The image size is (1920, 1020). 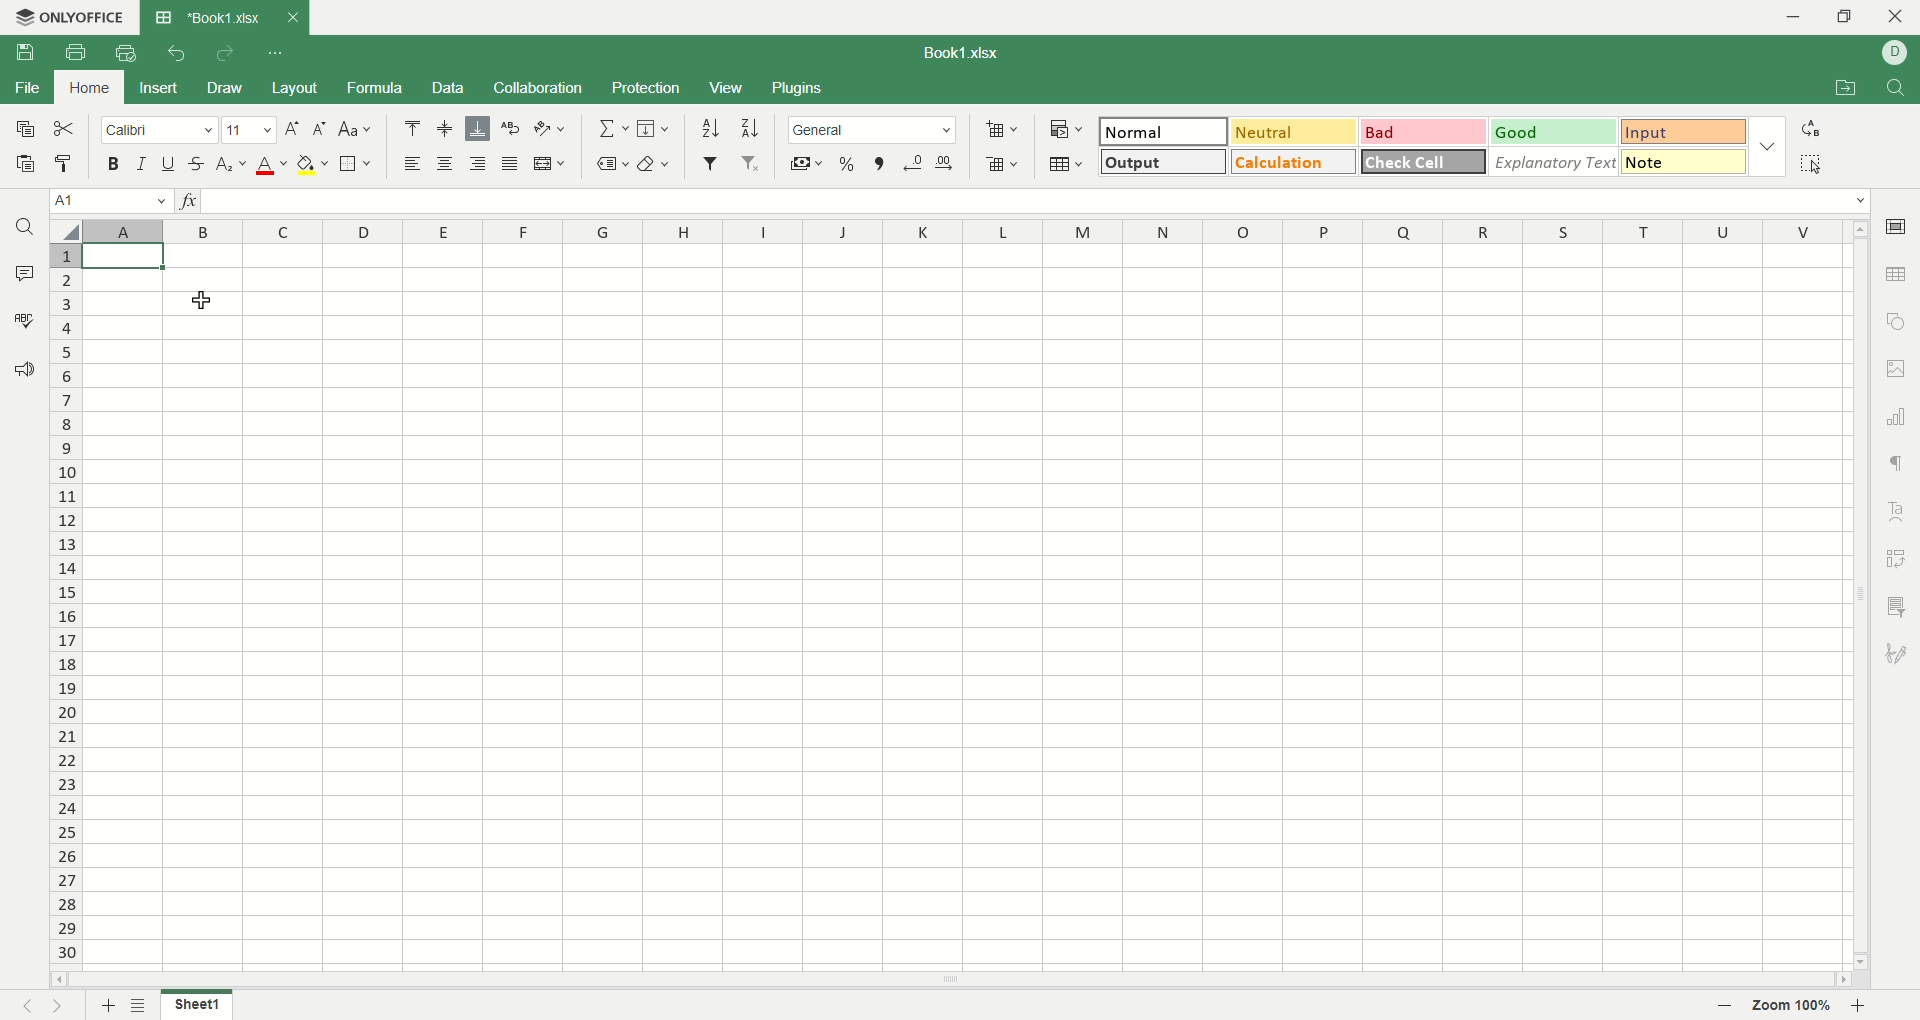 What do you see at coordinates (208, 17) in the screenshot?
I see `Book1.xlsx` at bounding box center [208, 17].